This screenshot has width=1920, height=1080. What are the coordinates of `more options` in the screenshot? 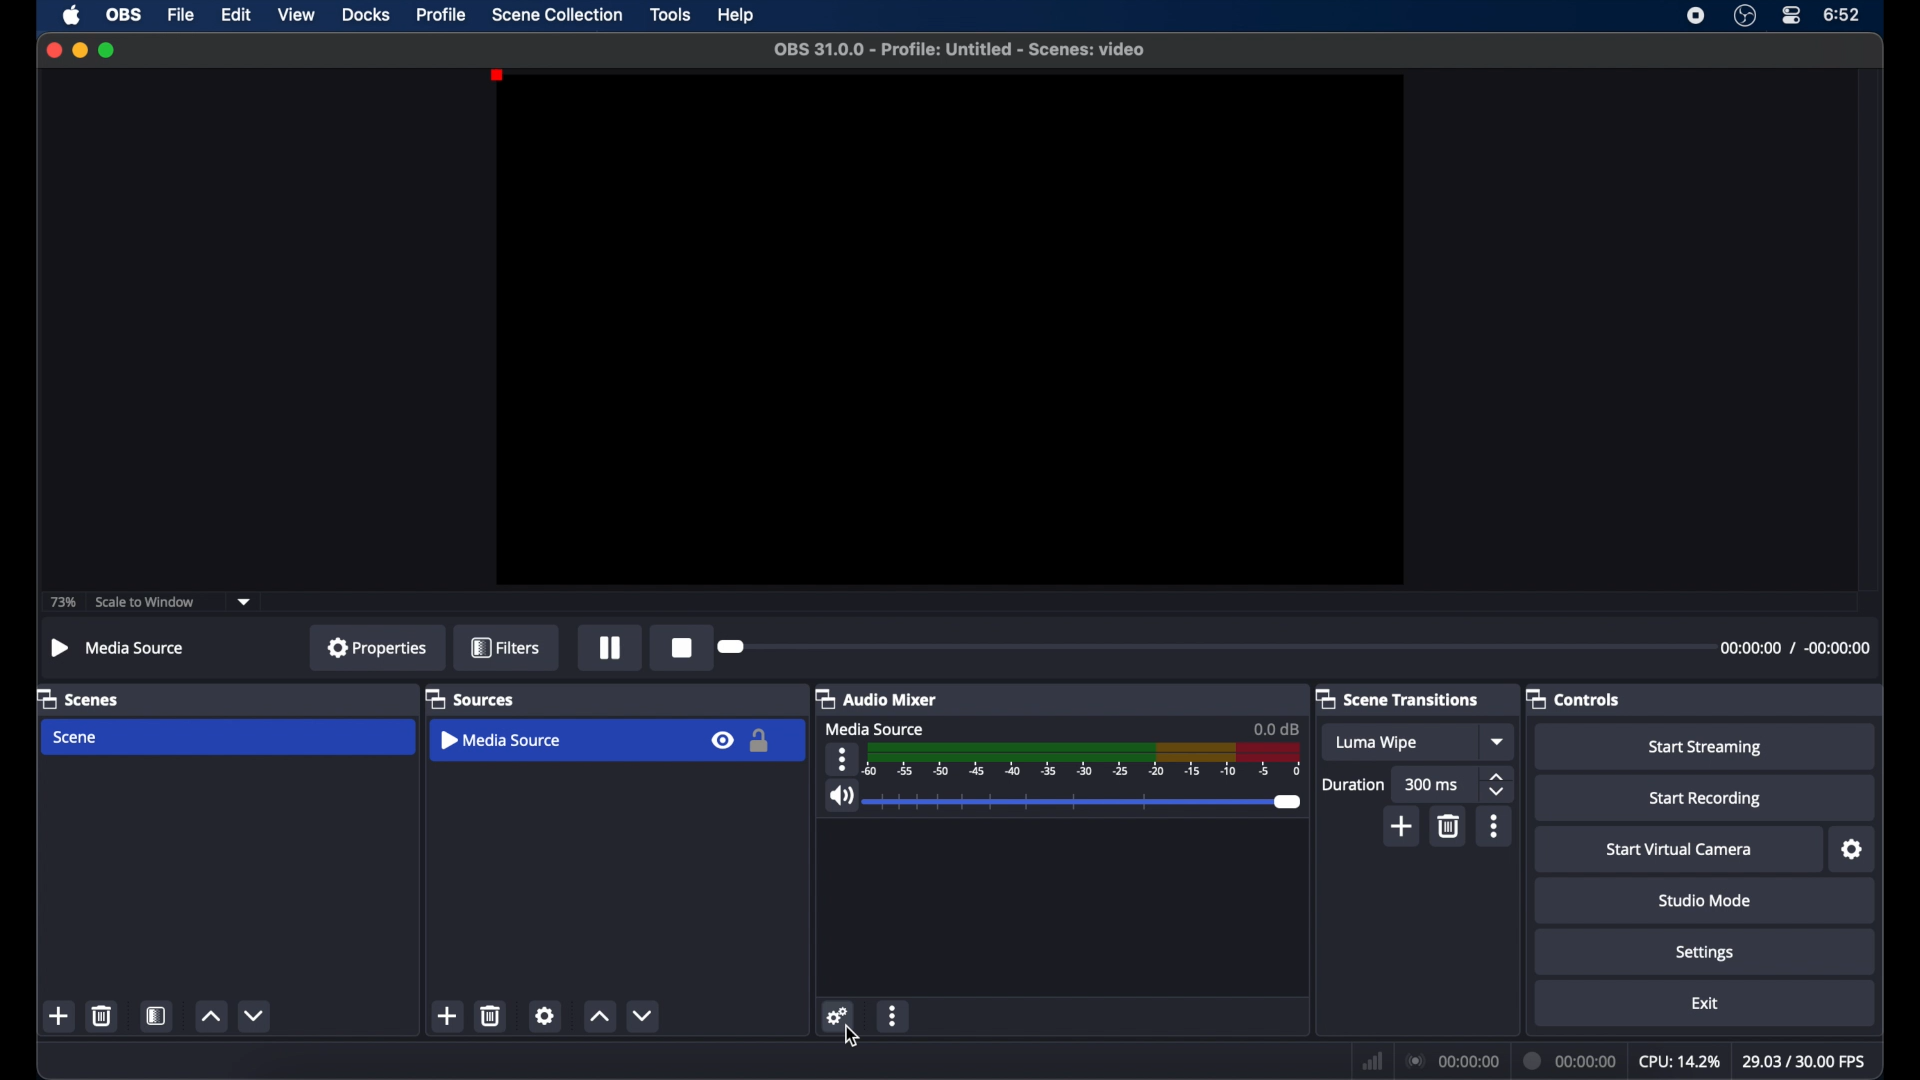 It's located at (1494, 826).